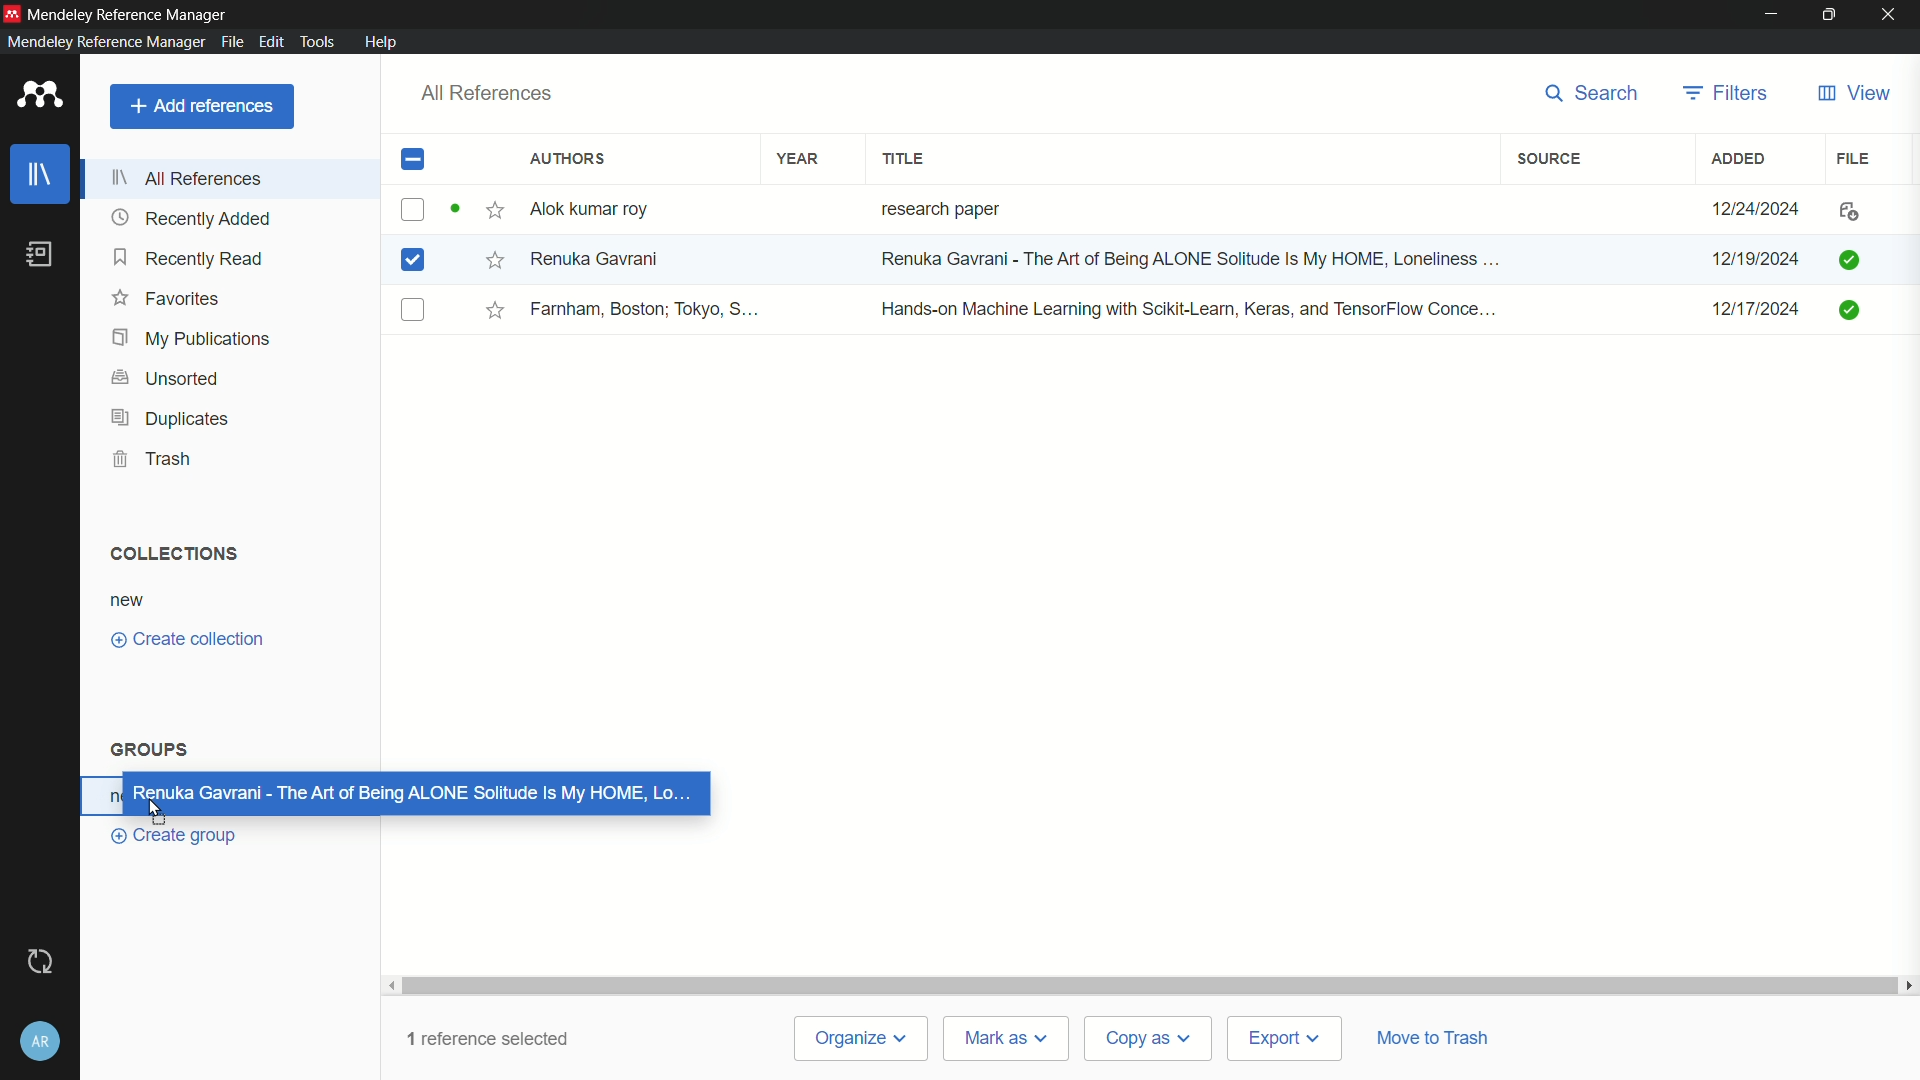  Describe the element at coordinates (1772, 13) in the screenshot. I see `minimize` at that location.